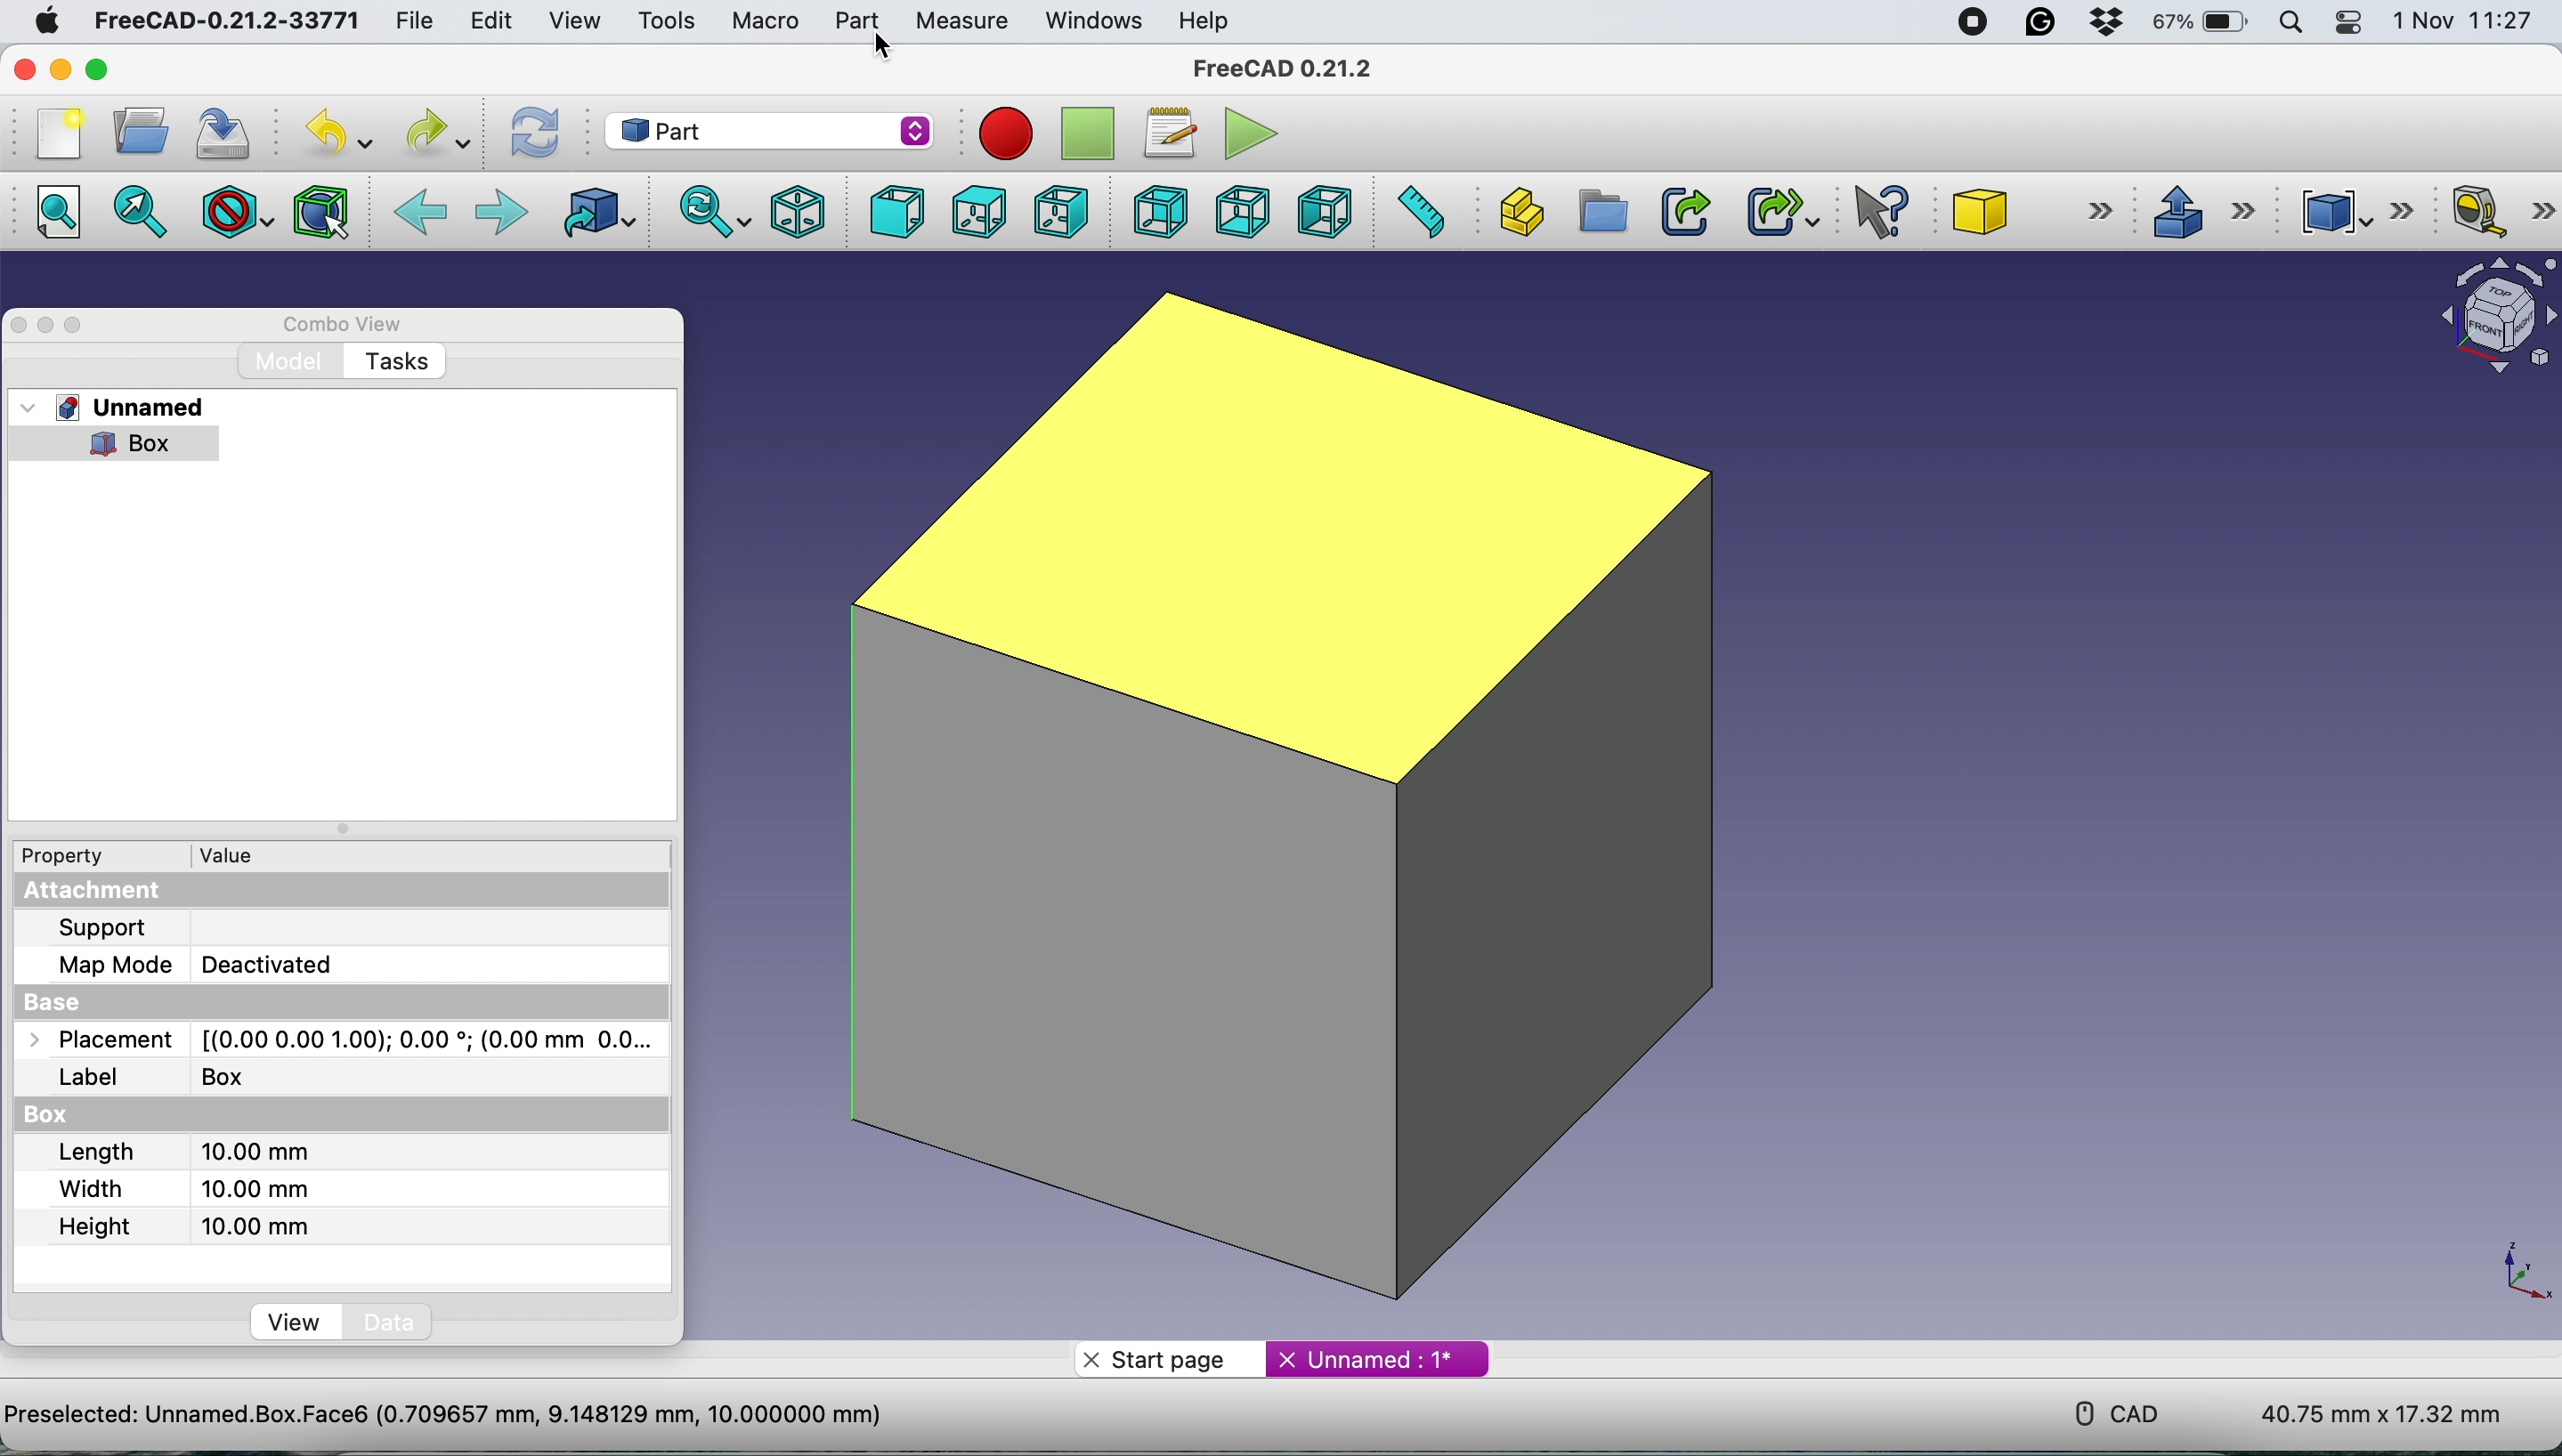 This screenshot has height=1456, width=2562. I want to click on top, so click(976, 212).